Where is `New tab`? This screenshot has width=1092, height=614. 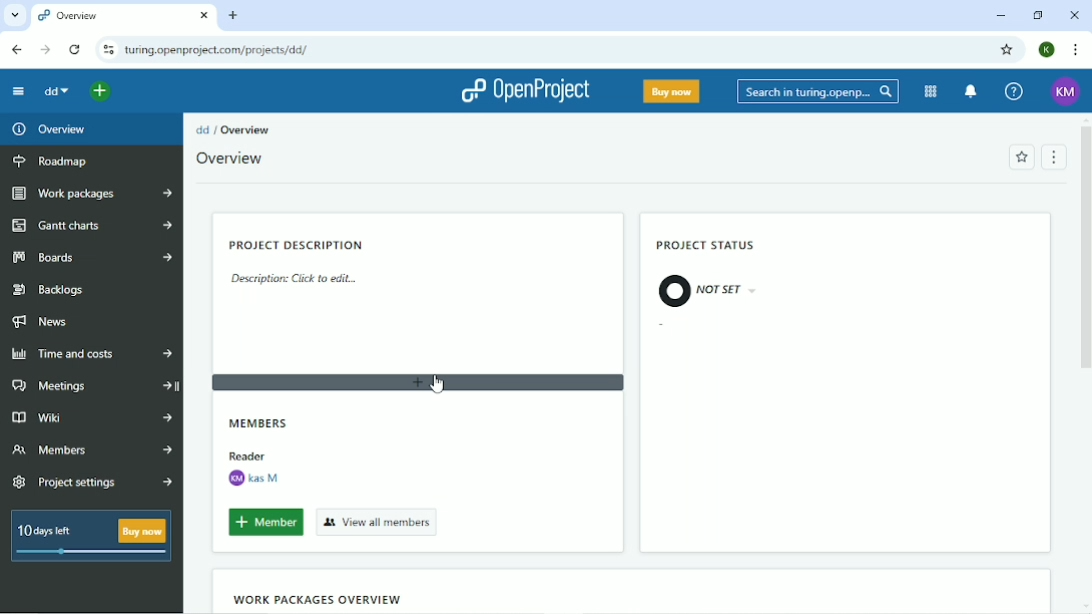
New tab is located at coordinates (236, 17).